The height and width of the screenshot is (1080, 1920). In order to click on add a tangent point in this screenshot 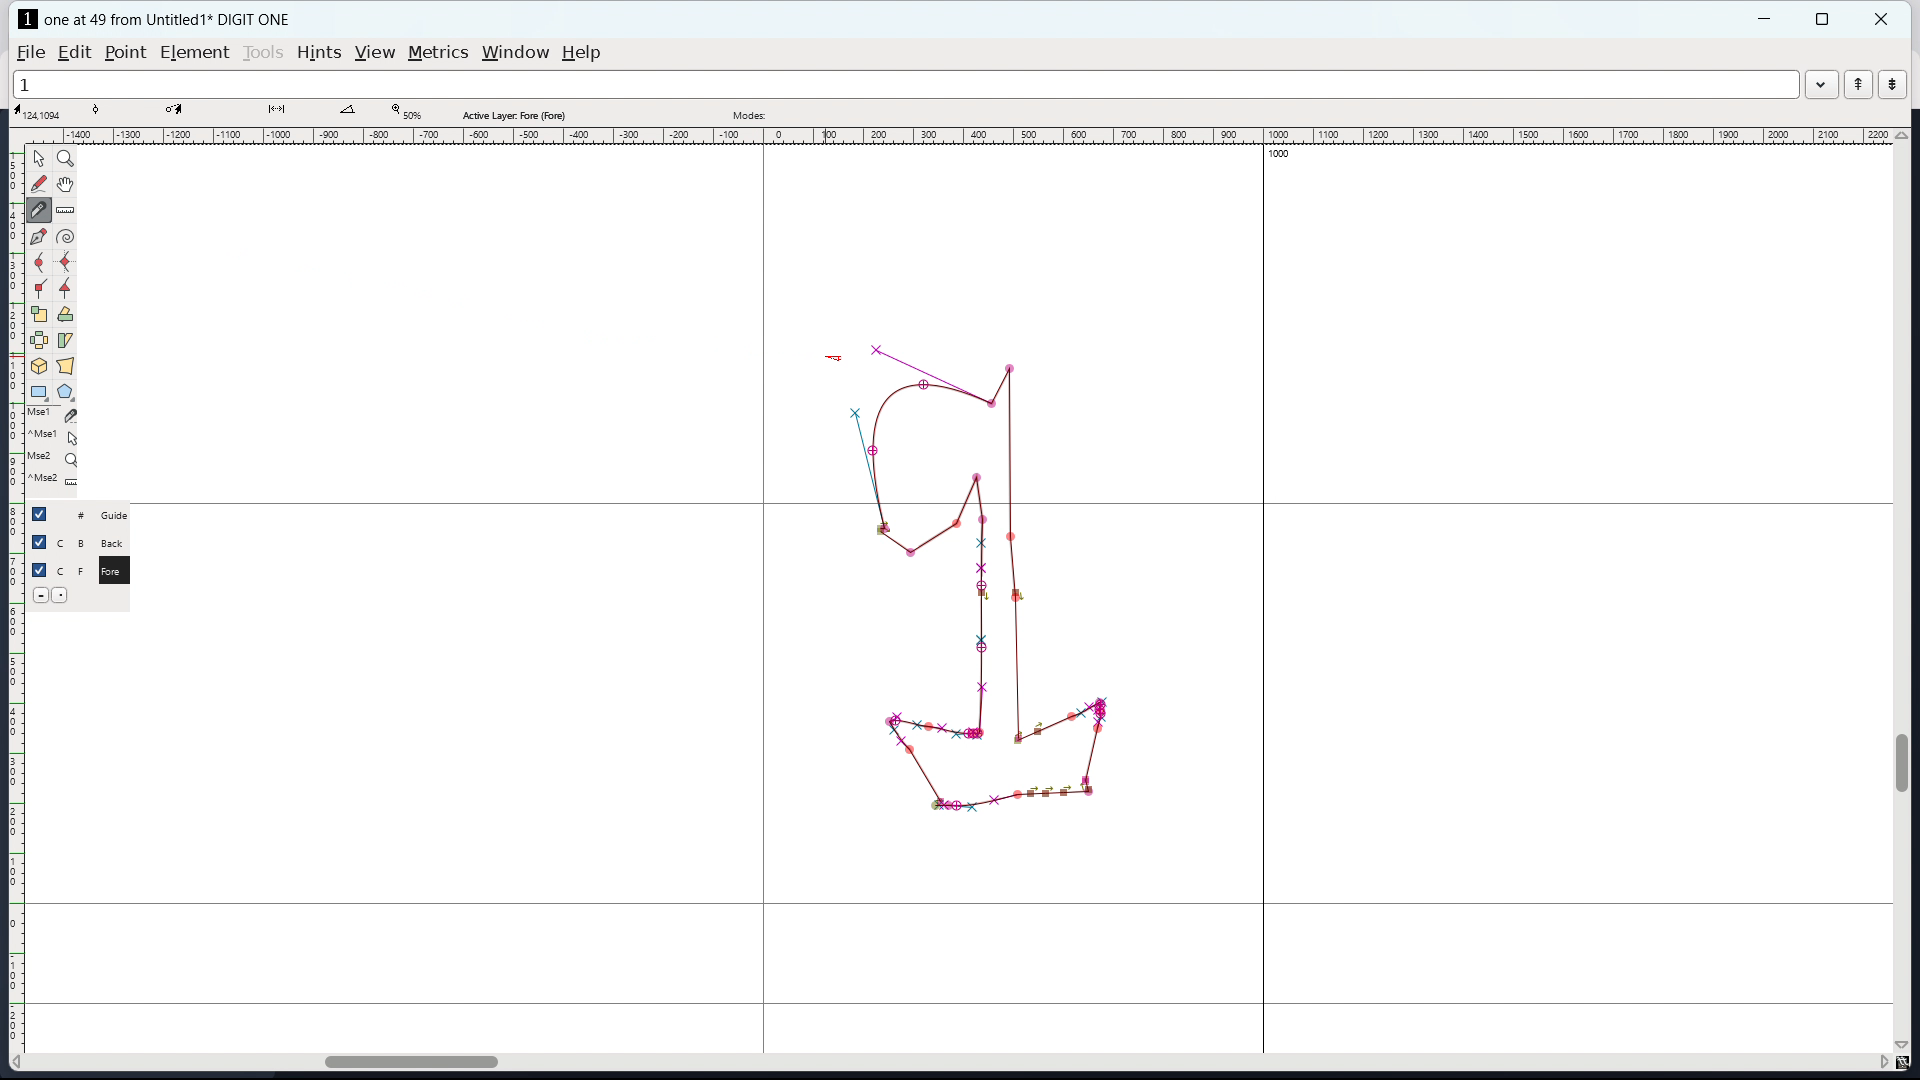, I will do `click(67, 288)`.